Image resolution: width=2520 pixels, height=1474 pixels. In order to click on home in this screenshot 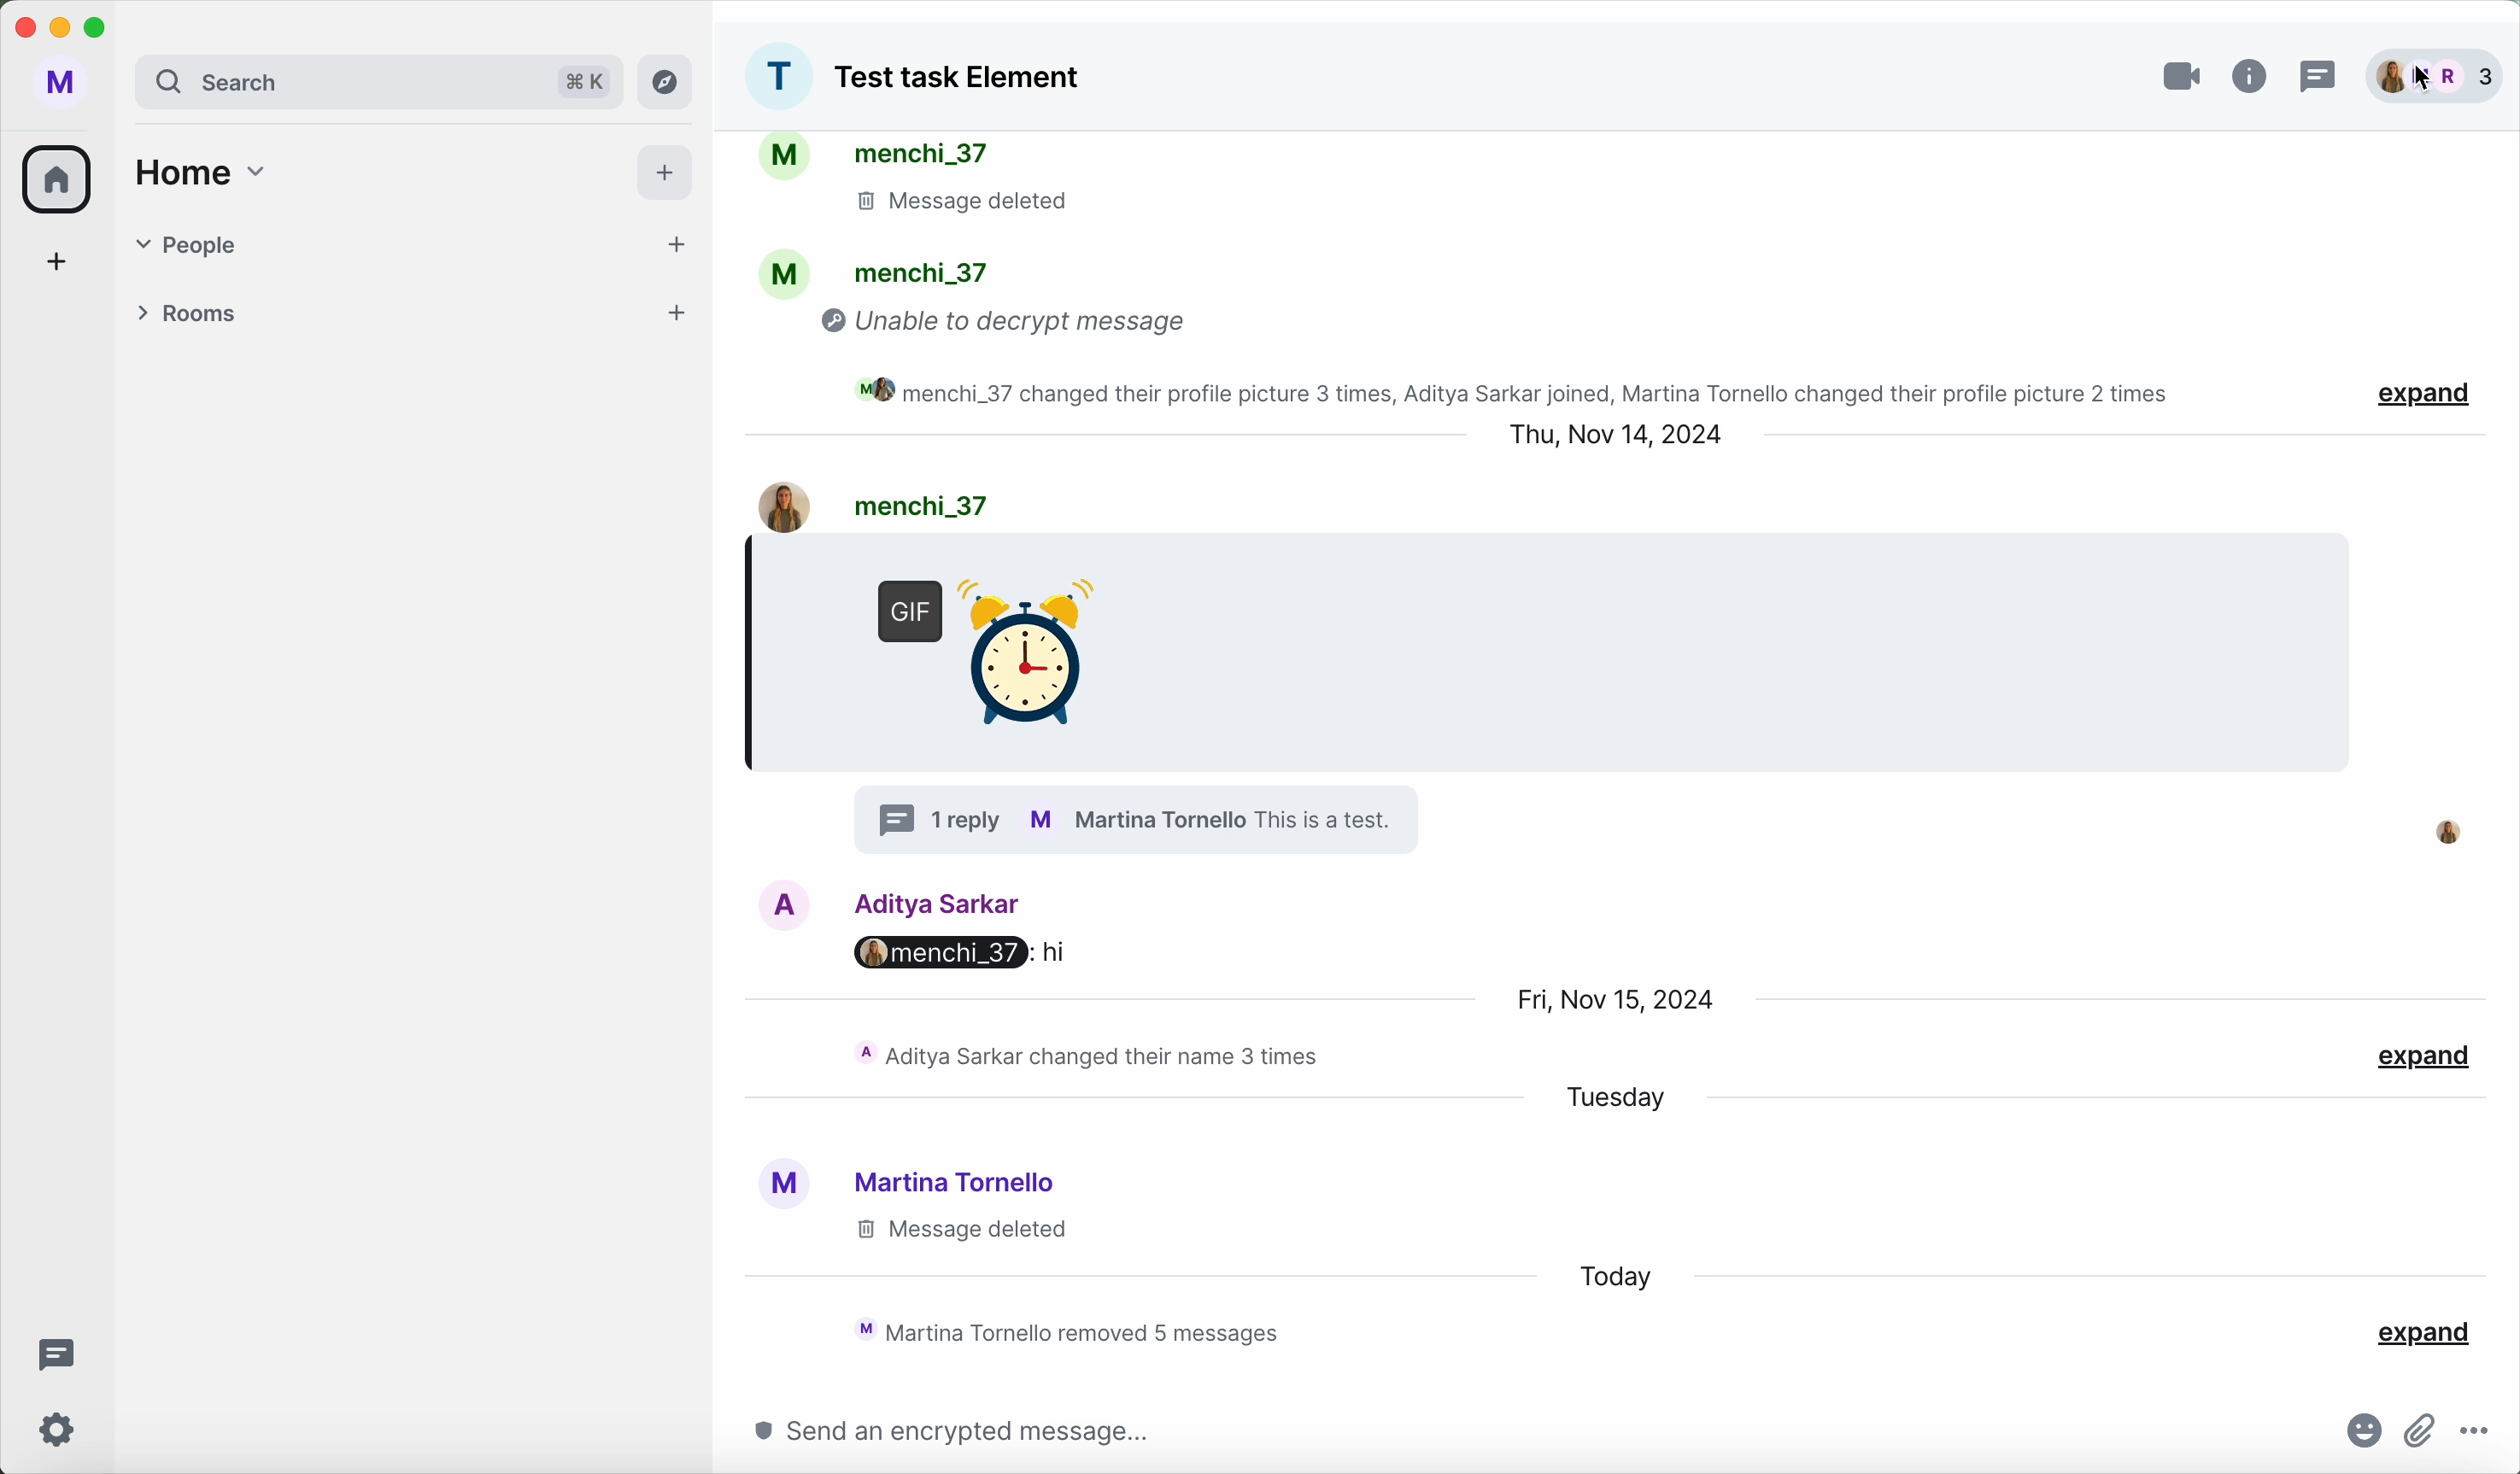, I will do `click(208, 175)`.